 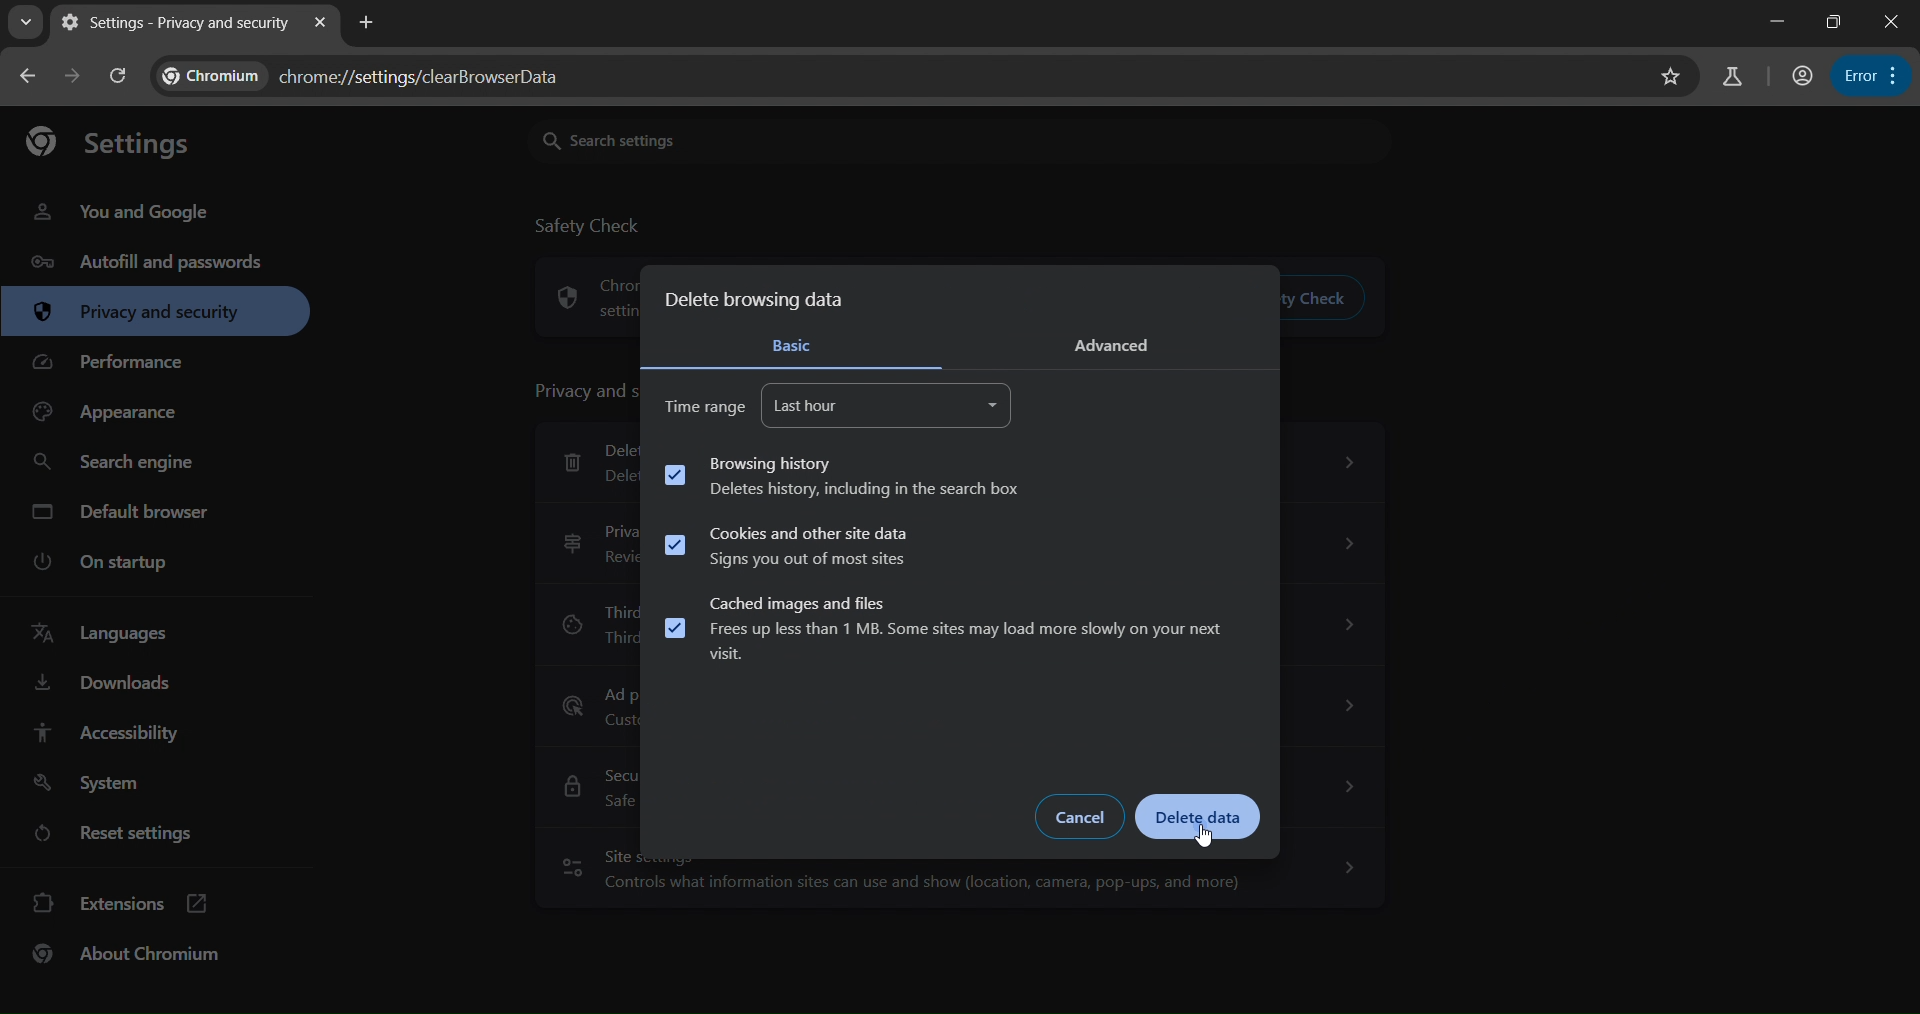 I want to click on on startup, so click(x=103, y=562).